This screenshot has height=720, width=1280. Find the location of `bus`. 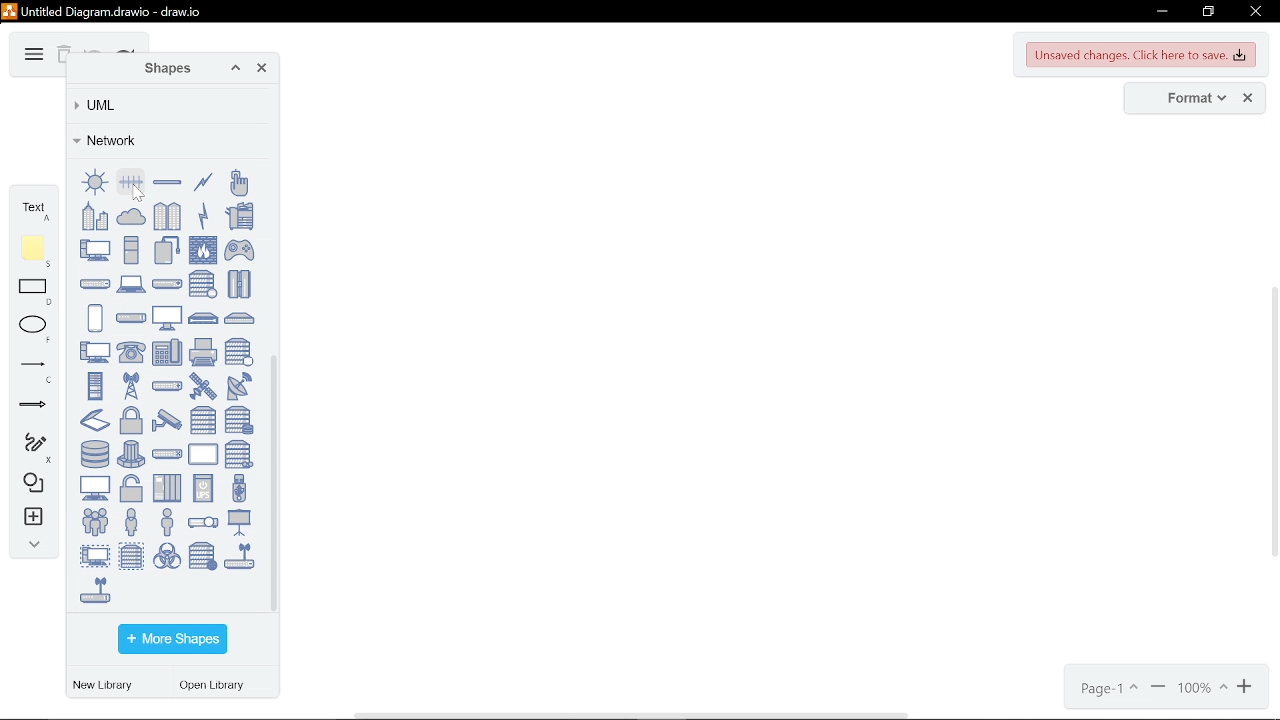

bus is located at coordinates (167, 182).